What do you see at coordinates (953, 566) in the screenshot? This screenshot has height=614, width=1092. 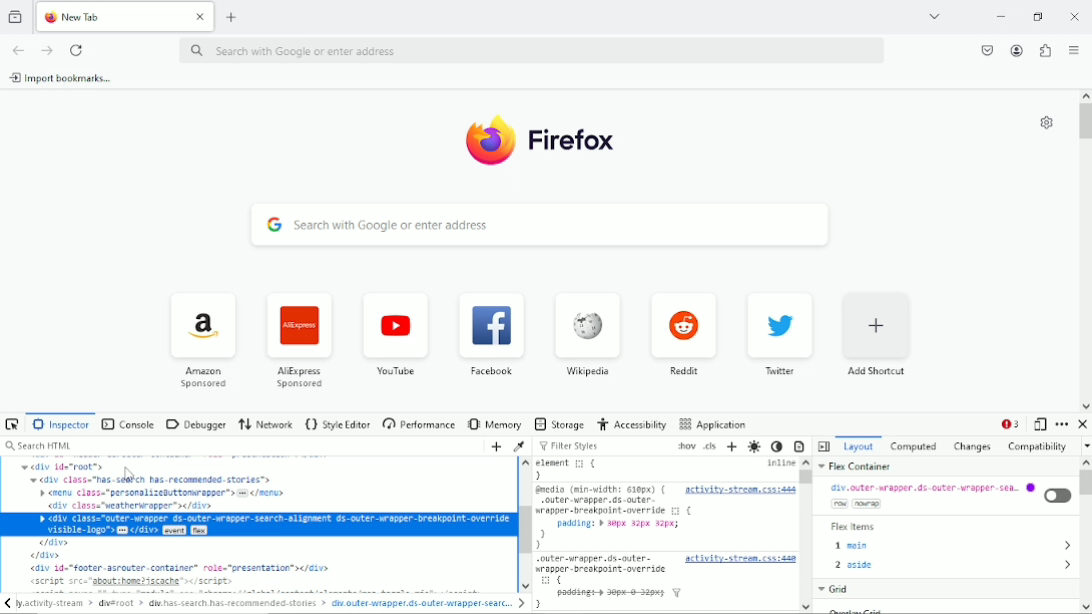 I see `2 asside` at bounding box center [953, 566].